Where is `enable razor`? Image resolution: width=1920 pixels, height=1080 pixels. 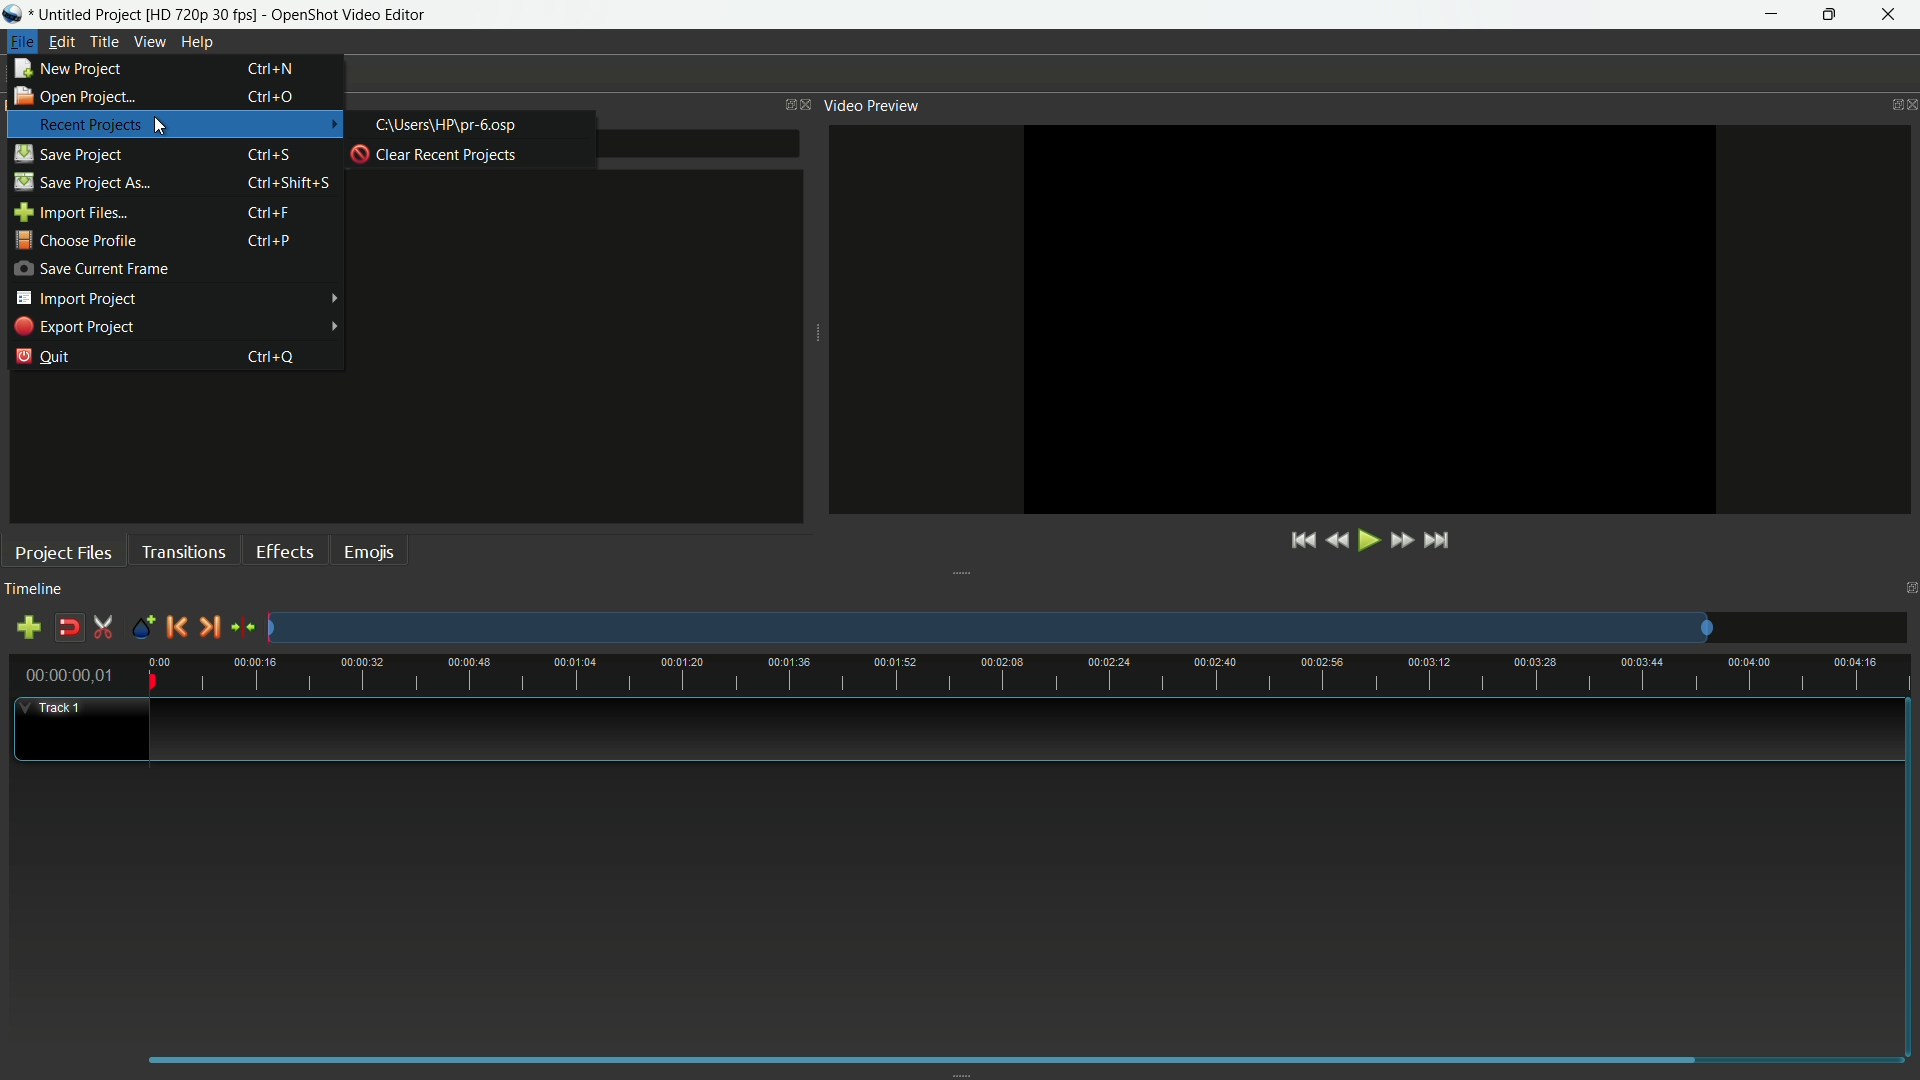 enable razor is located at coordinates (103, 627).